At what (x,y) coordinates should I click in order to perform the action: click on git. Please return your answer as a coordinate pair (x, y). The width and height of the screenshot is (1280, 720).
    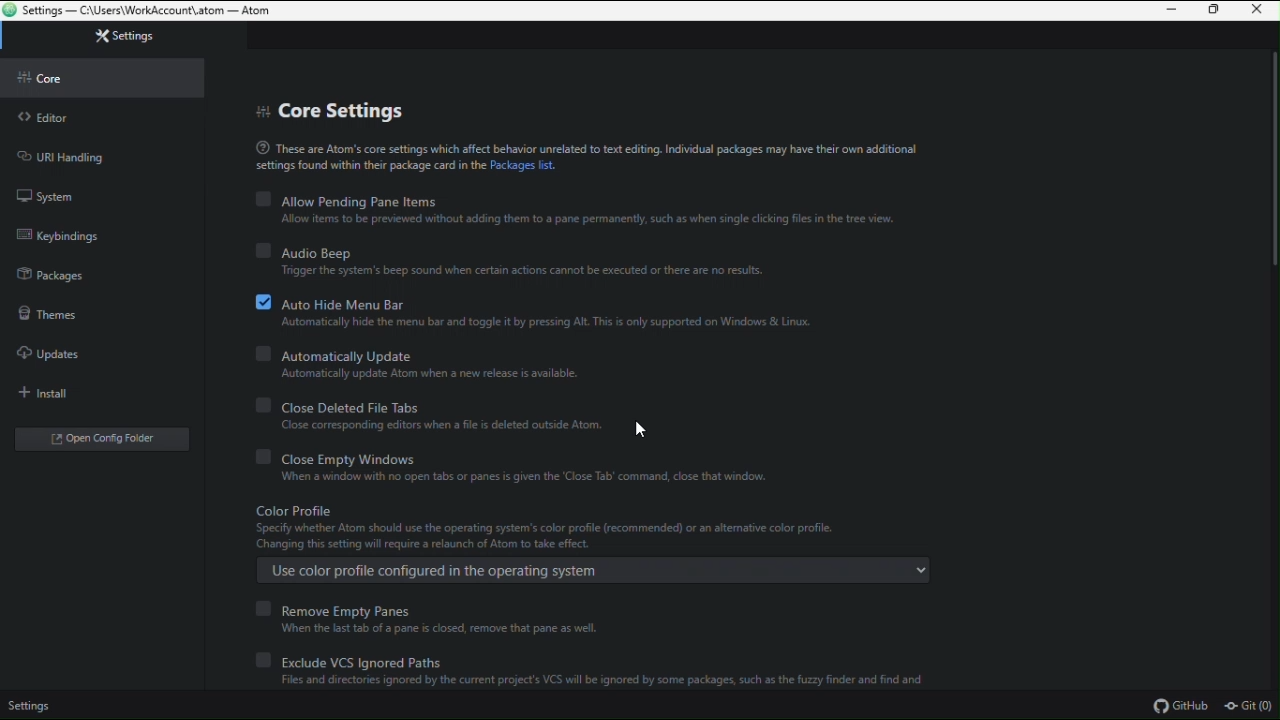
    Looking at the image, I should click on (1250, 707).